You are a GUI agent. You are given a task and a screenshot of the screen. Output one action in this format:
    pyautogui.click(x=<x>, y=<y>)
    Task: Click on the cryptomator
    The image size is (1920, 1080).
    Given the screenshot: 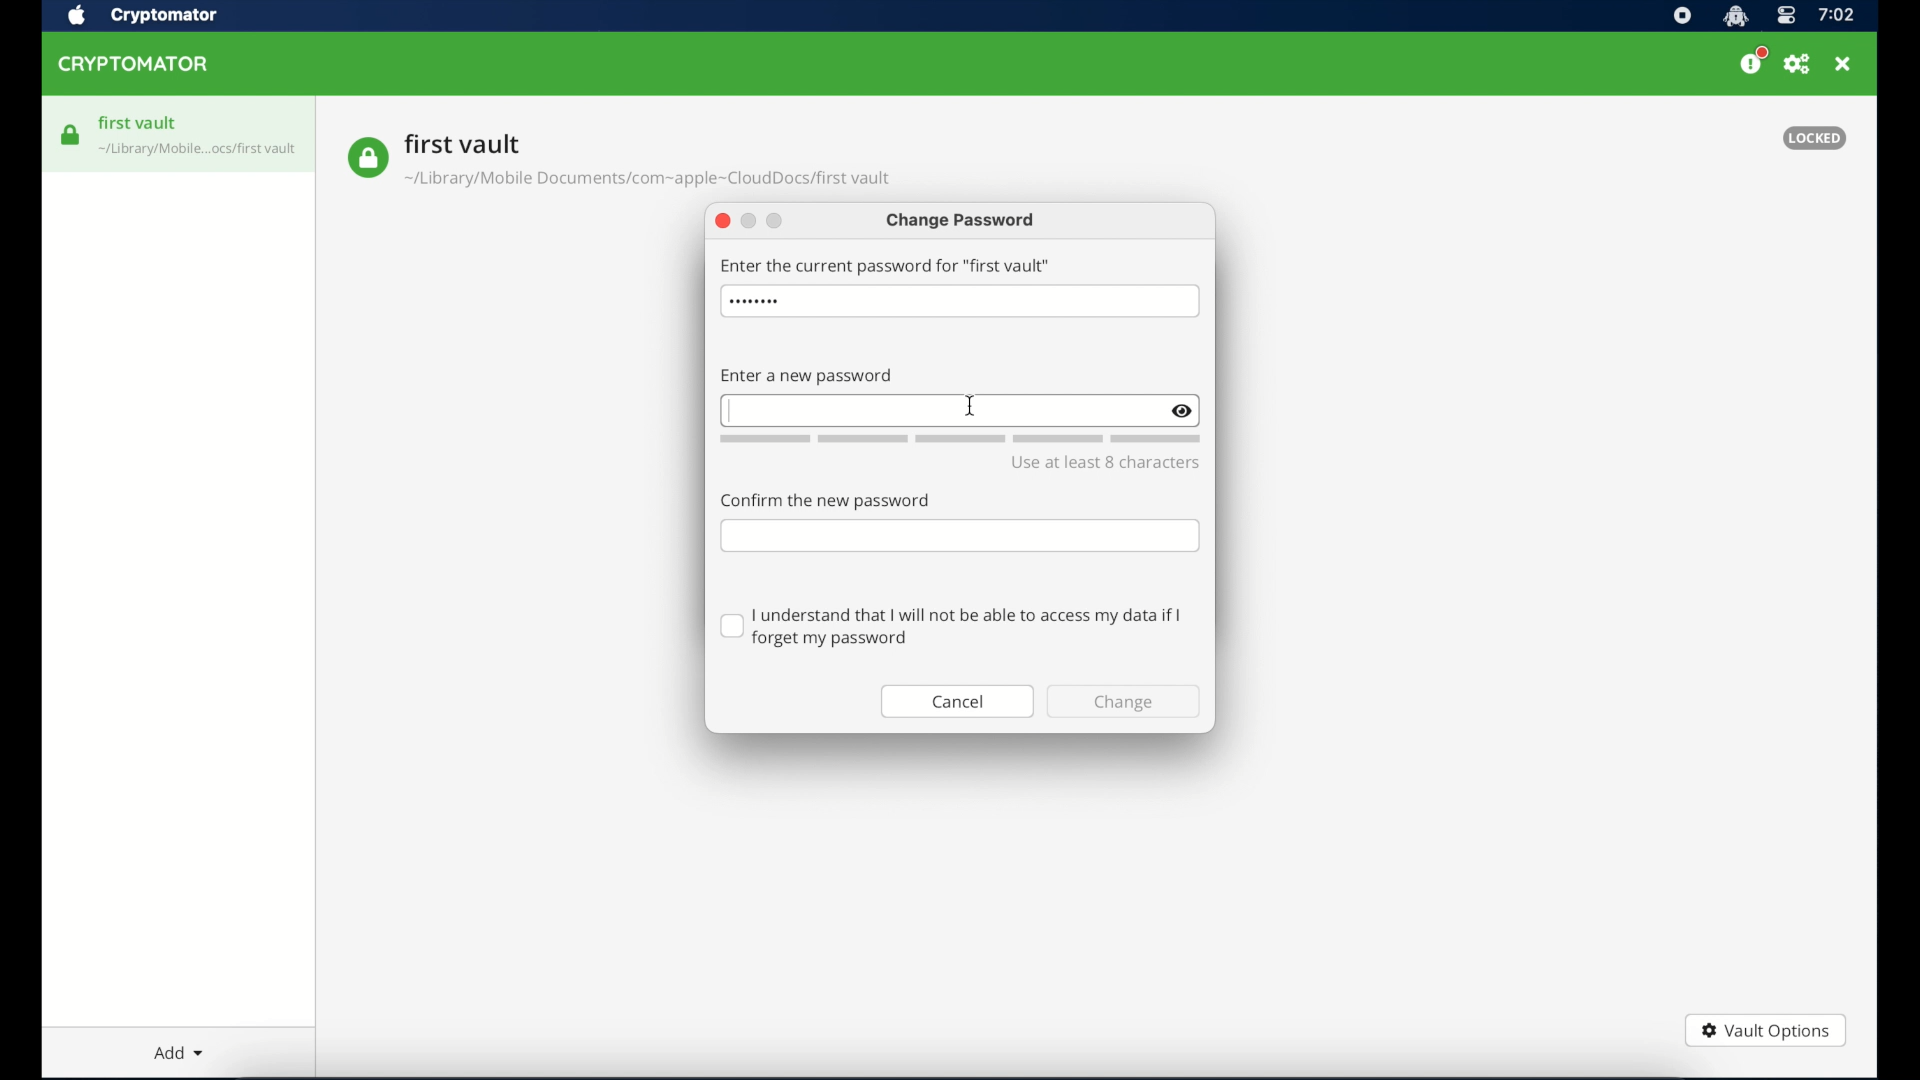 What is the action you would take?
    pyautogui.click(x=134, y=65)
    